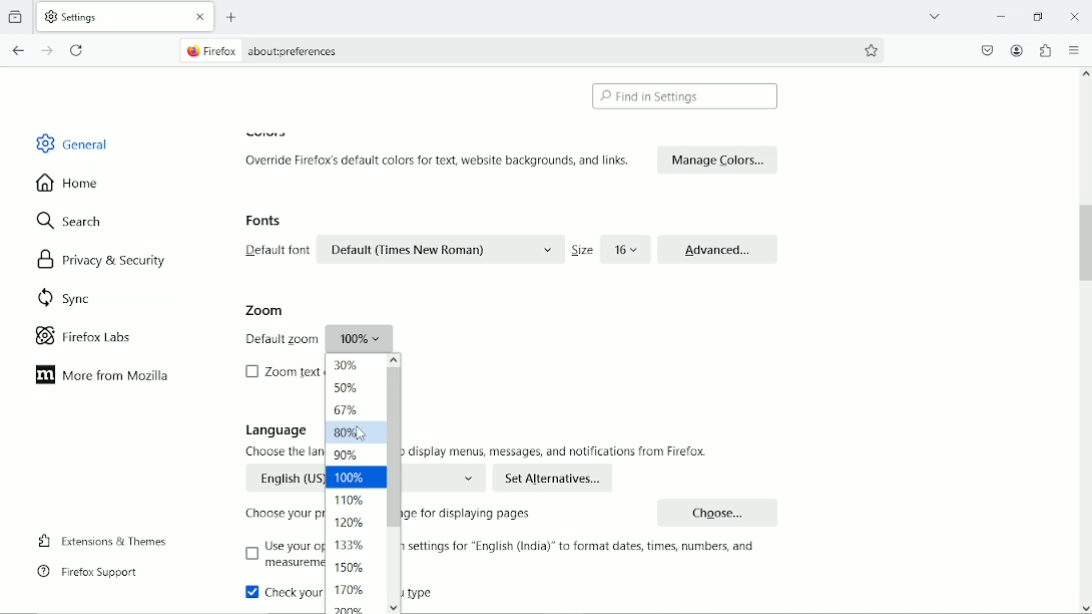 Image resolution: width=1092 pixels, height=614 pixels. What do you see at coordinates (17, 15) in the screenshot?
I see `View recent browsing` at bounding box center [17, 15].